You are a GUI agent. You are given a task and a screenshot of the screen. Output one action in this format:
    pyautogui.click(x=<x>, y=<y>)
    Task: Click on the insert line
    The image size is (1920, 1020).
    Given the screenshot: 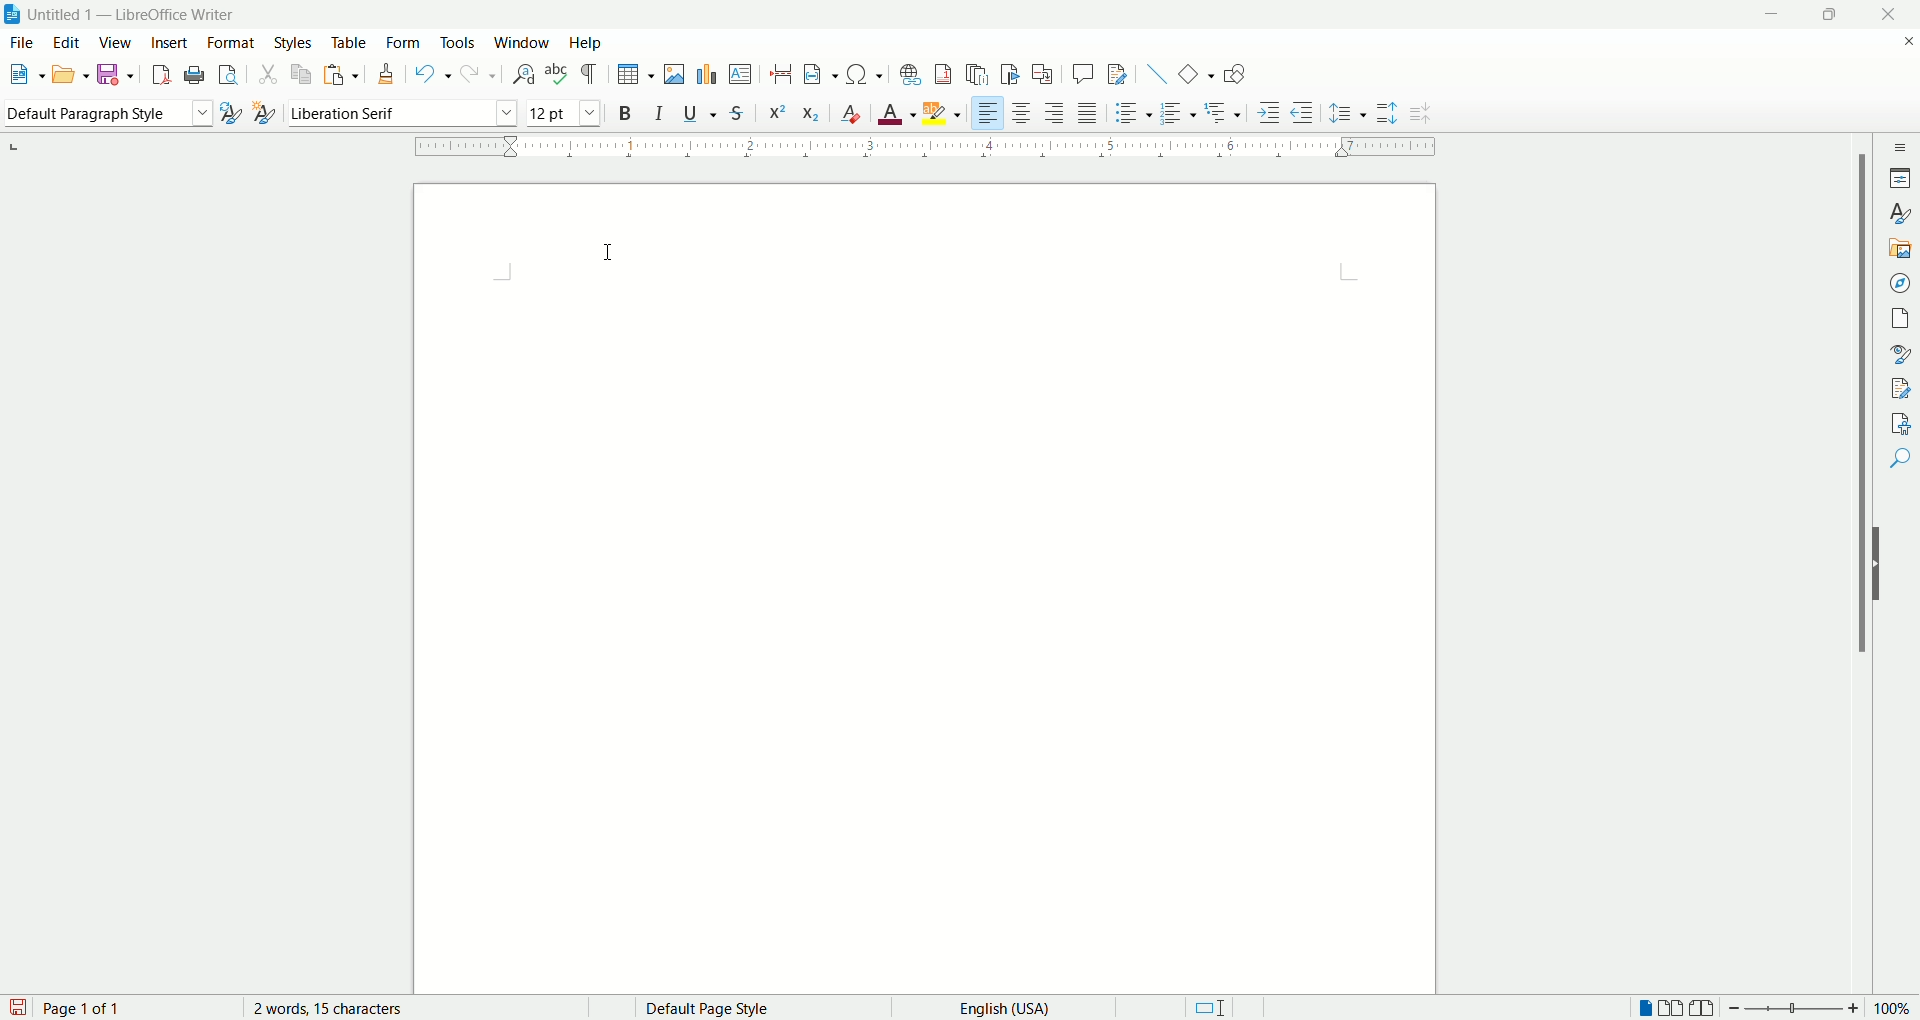 What is the action you would take?
    pyautogui.click(x=1155, y=73)
    